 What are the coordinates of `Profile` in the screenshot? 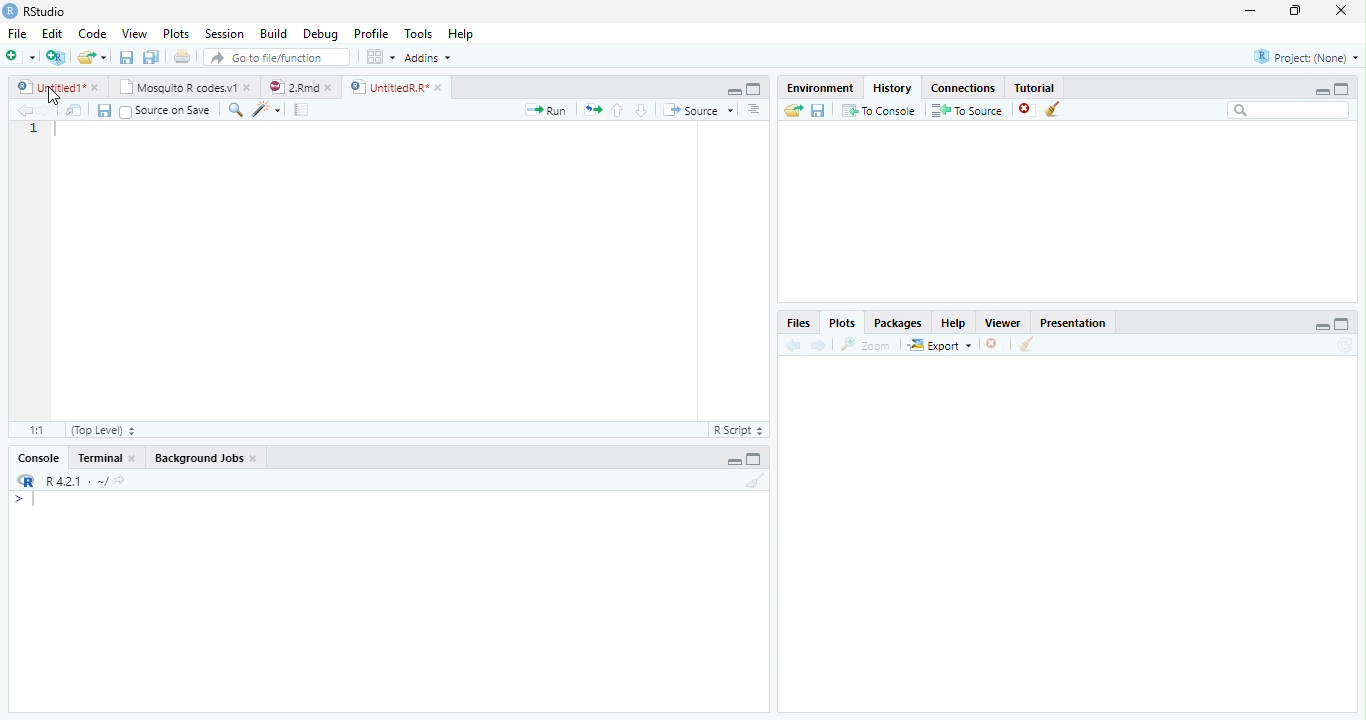 It's located at (372, 34).